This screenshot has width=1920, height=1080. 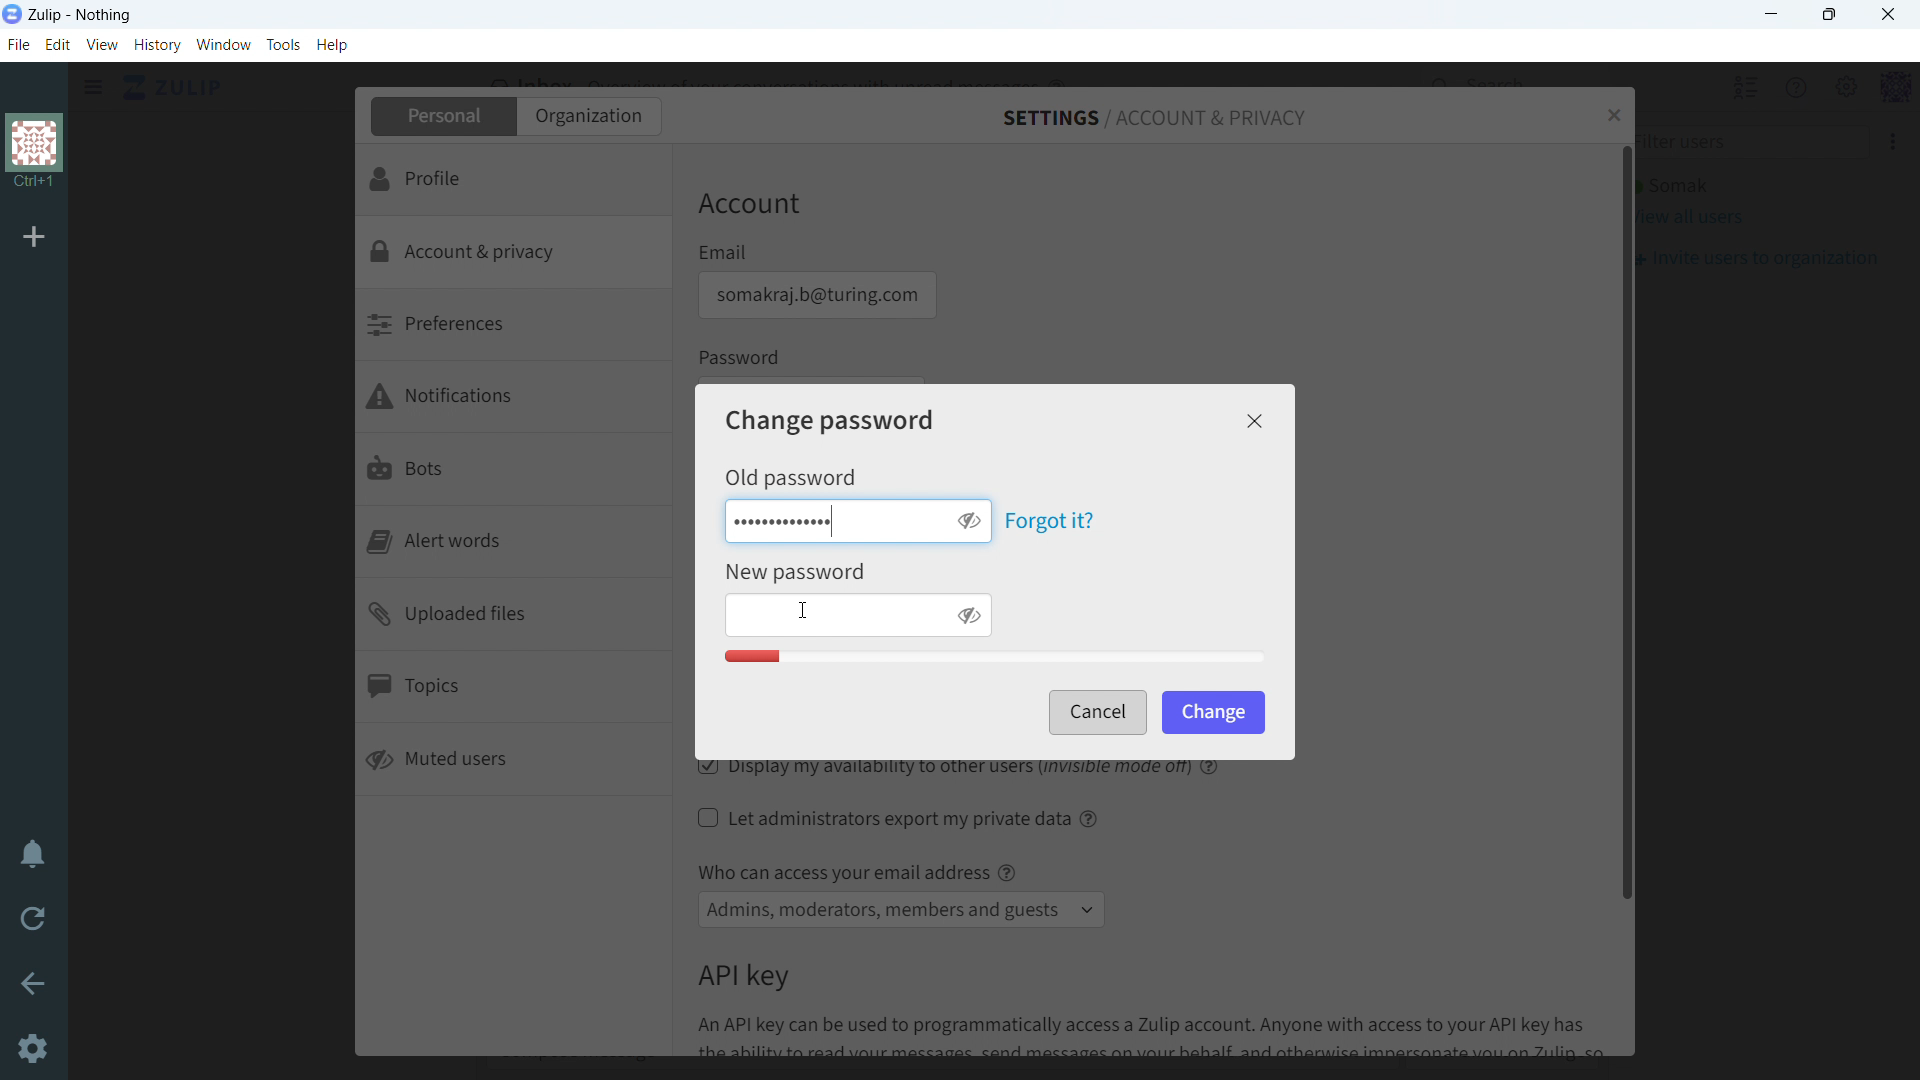 I want to click on minimize, so click(x=1773, y=15).